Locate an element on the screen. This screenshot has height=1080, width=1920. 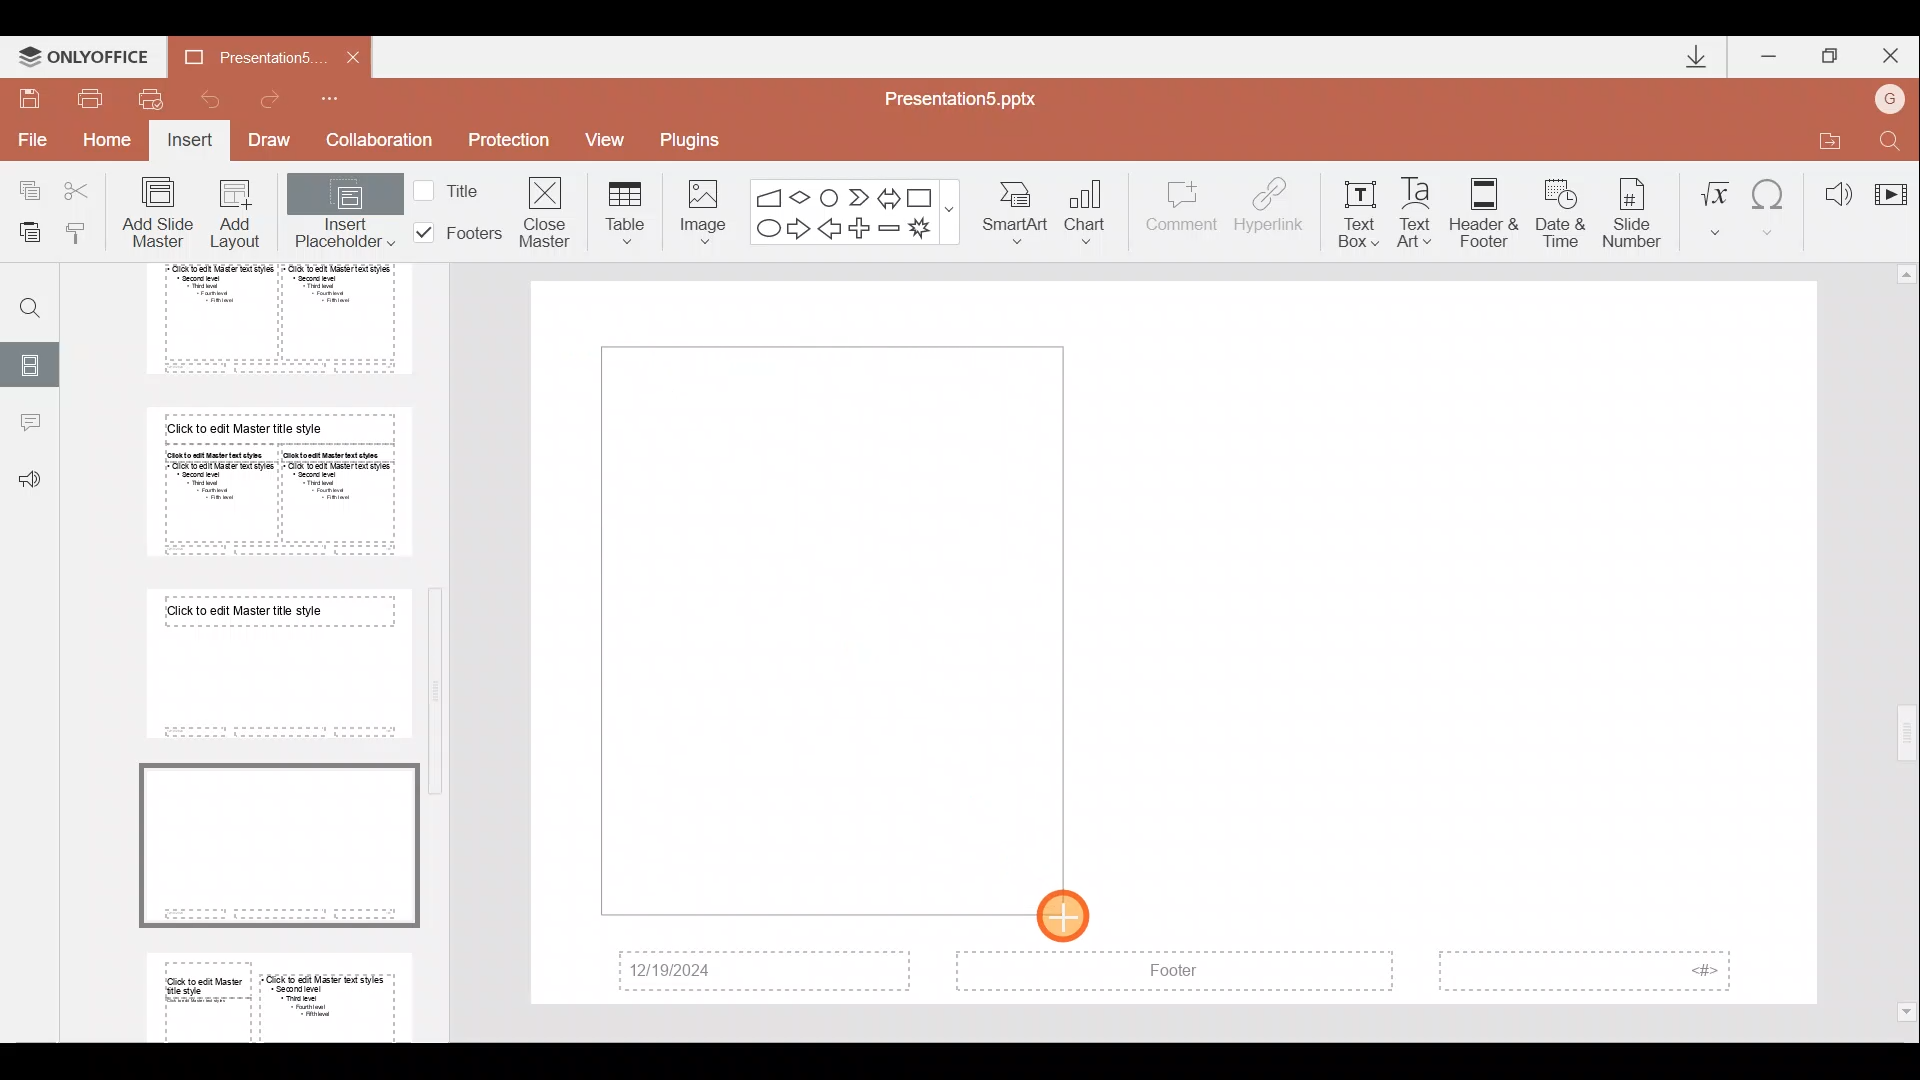
Home is located at coordinates (110, 145).